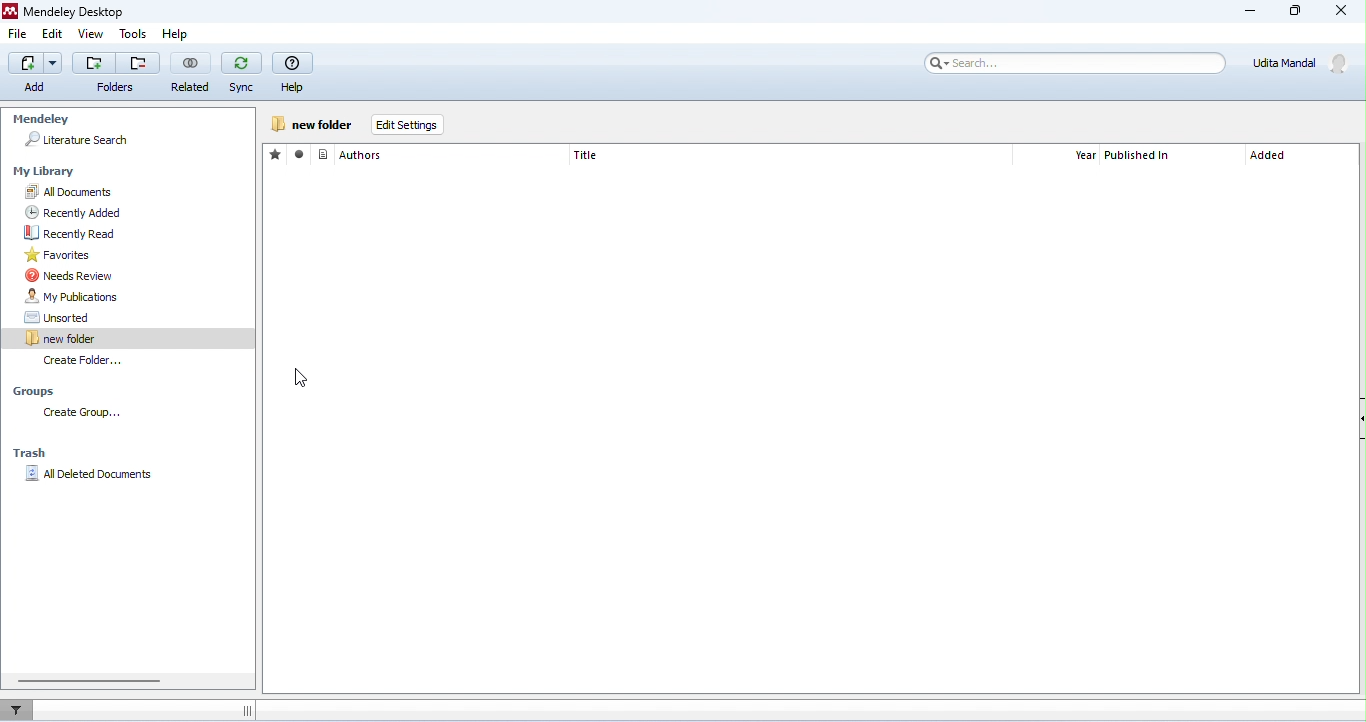 The width and height of the screenshot is (1366, 722). Describe the element at coordinates (1269, 157) in the screenshot. I see `added` at that location.